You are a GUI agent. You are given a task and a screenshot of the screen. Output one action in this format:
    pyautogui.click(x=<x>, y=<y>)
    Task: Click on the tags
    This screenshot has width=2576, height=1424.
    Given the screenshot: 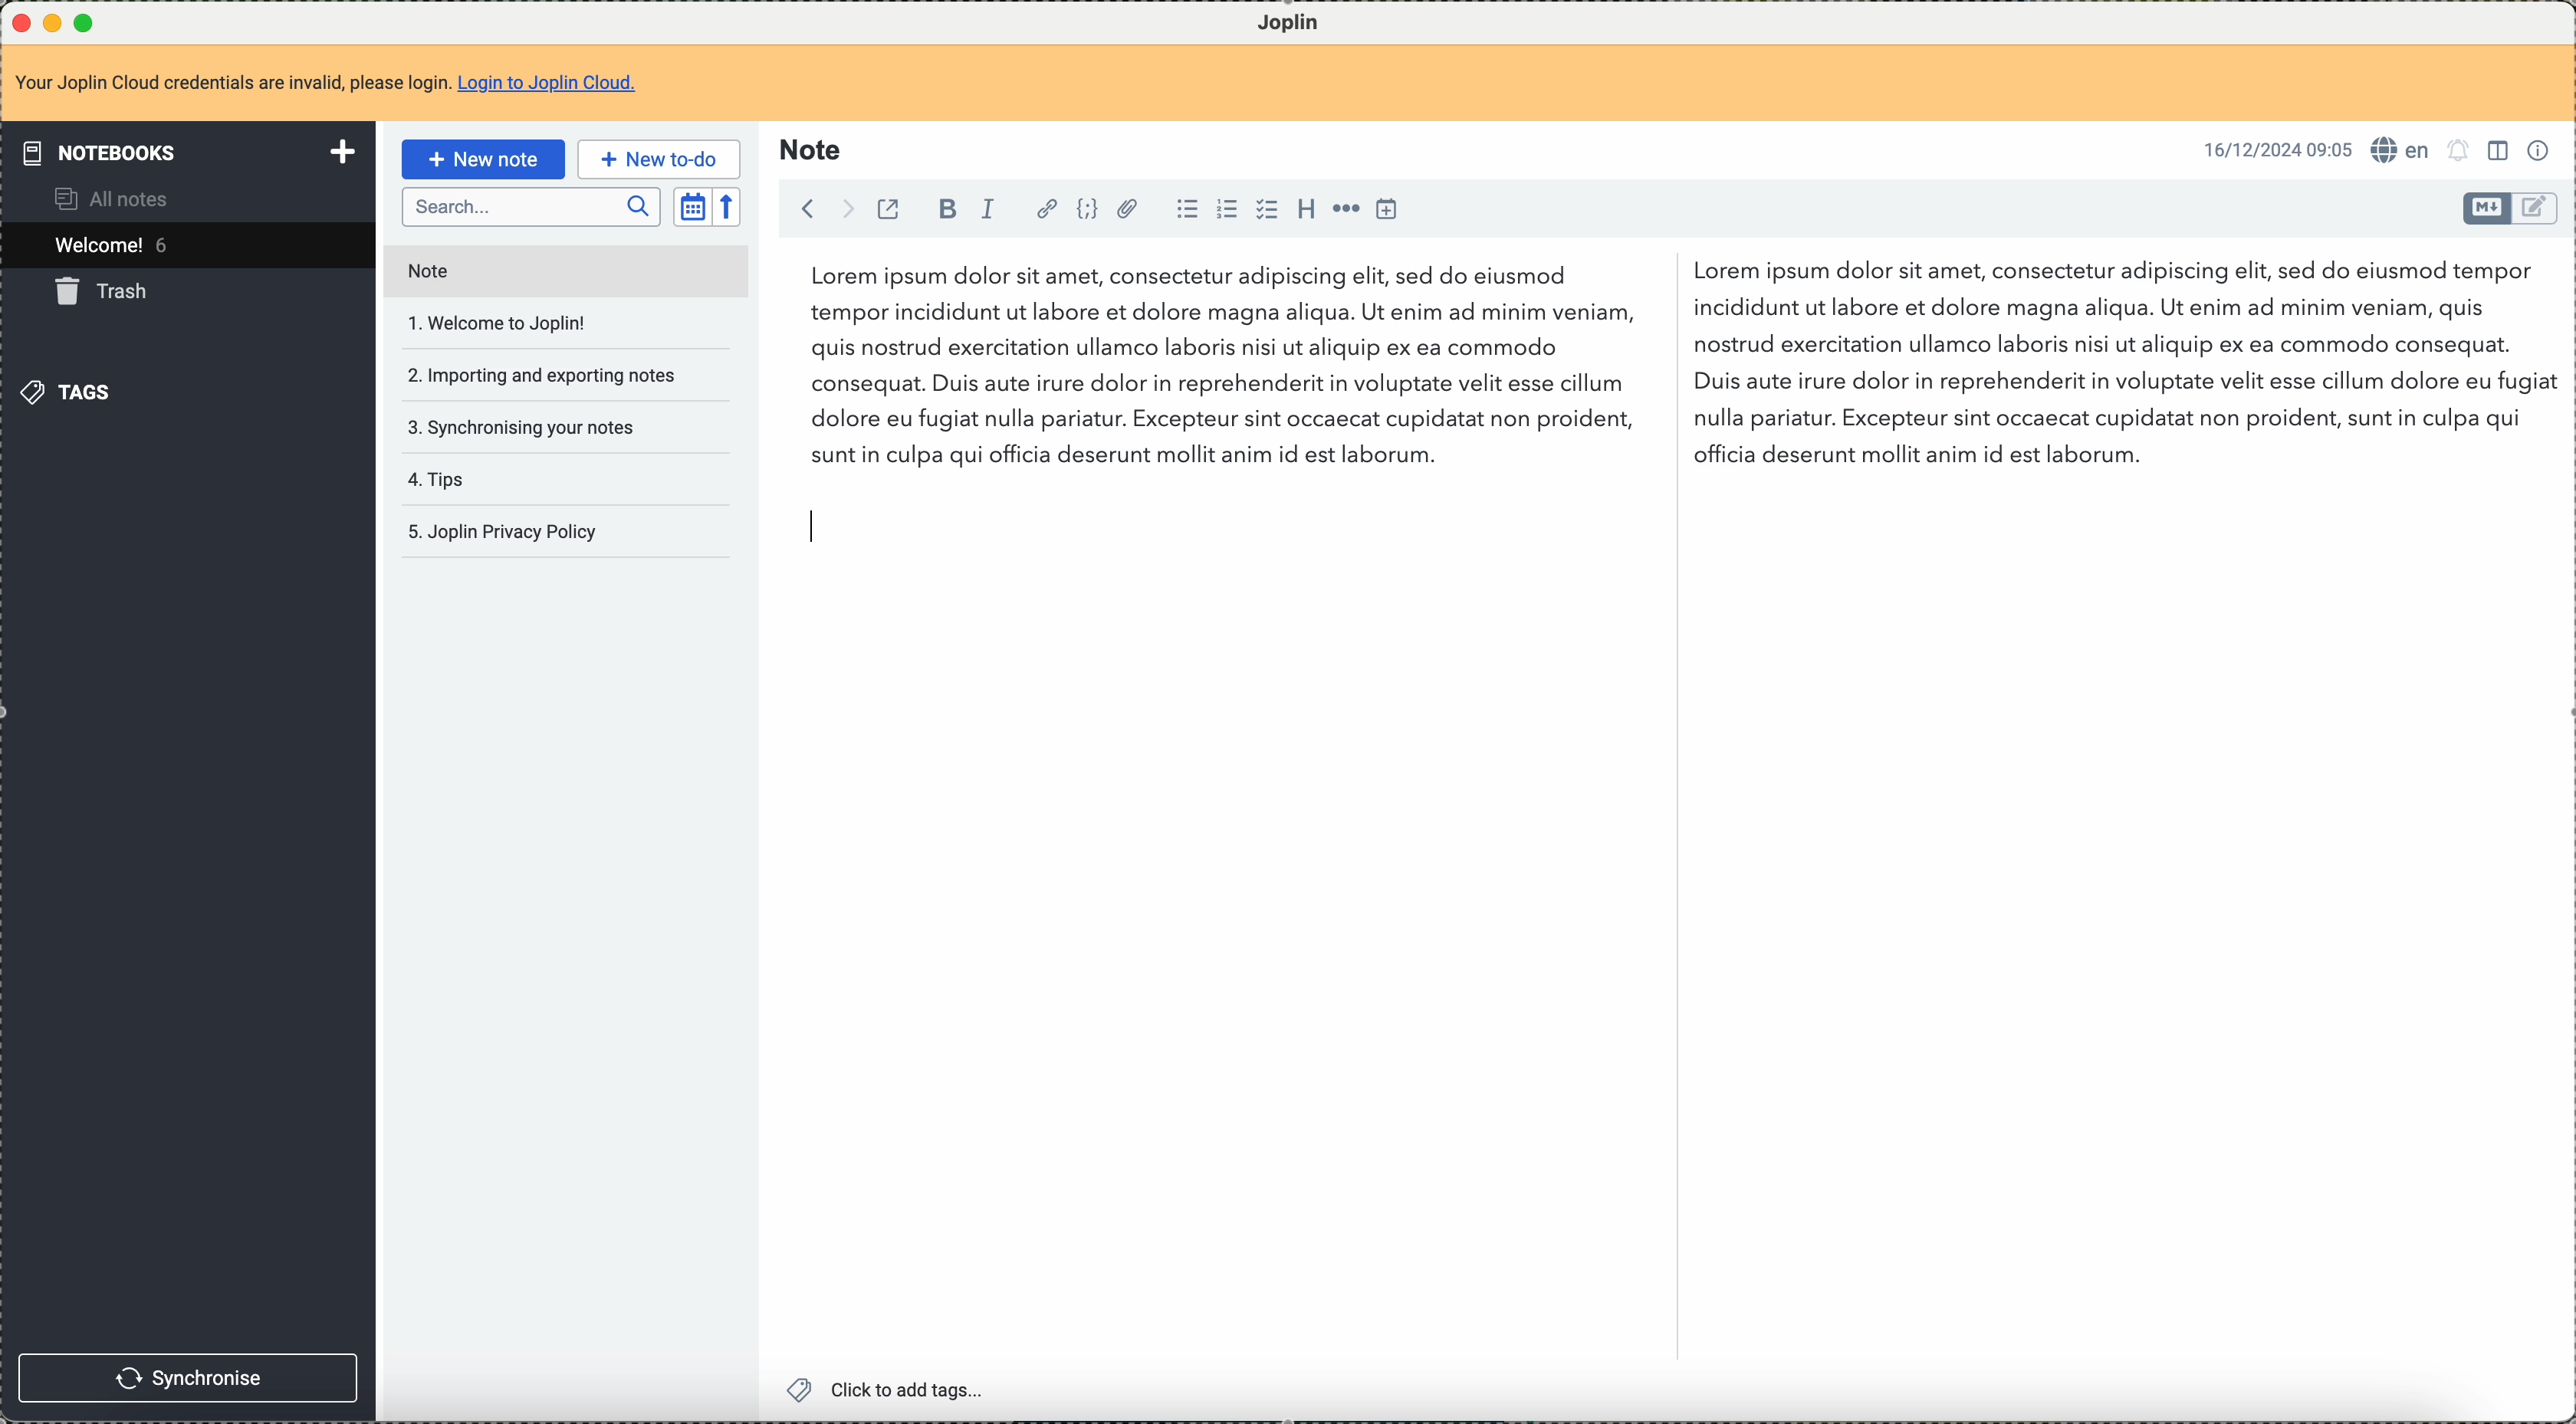 What is the action you would take?
    pyautogui.click(x=71, y=392)
    